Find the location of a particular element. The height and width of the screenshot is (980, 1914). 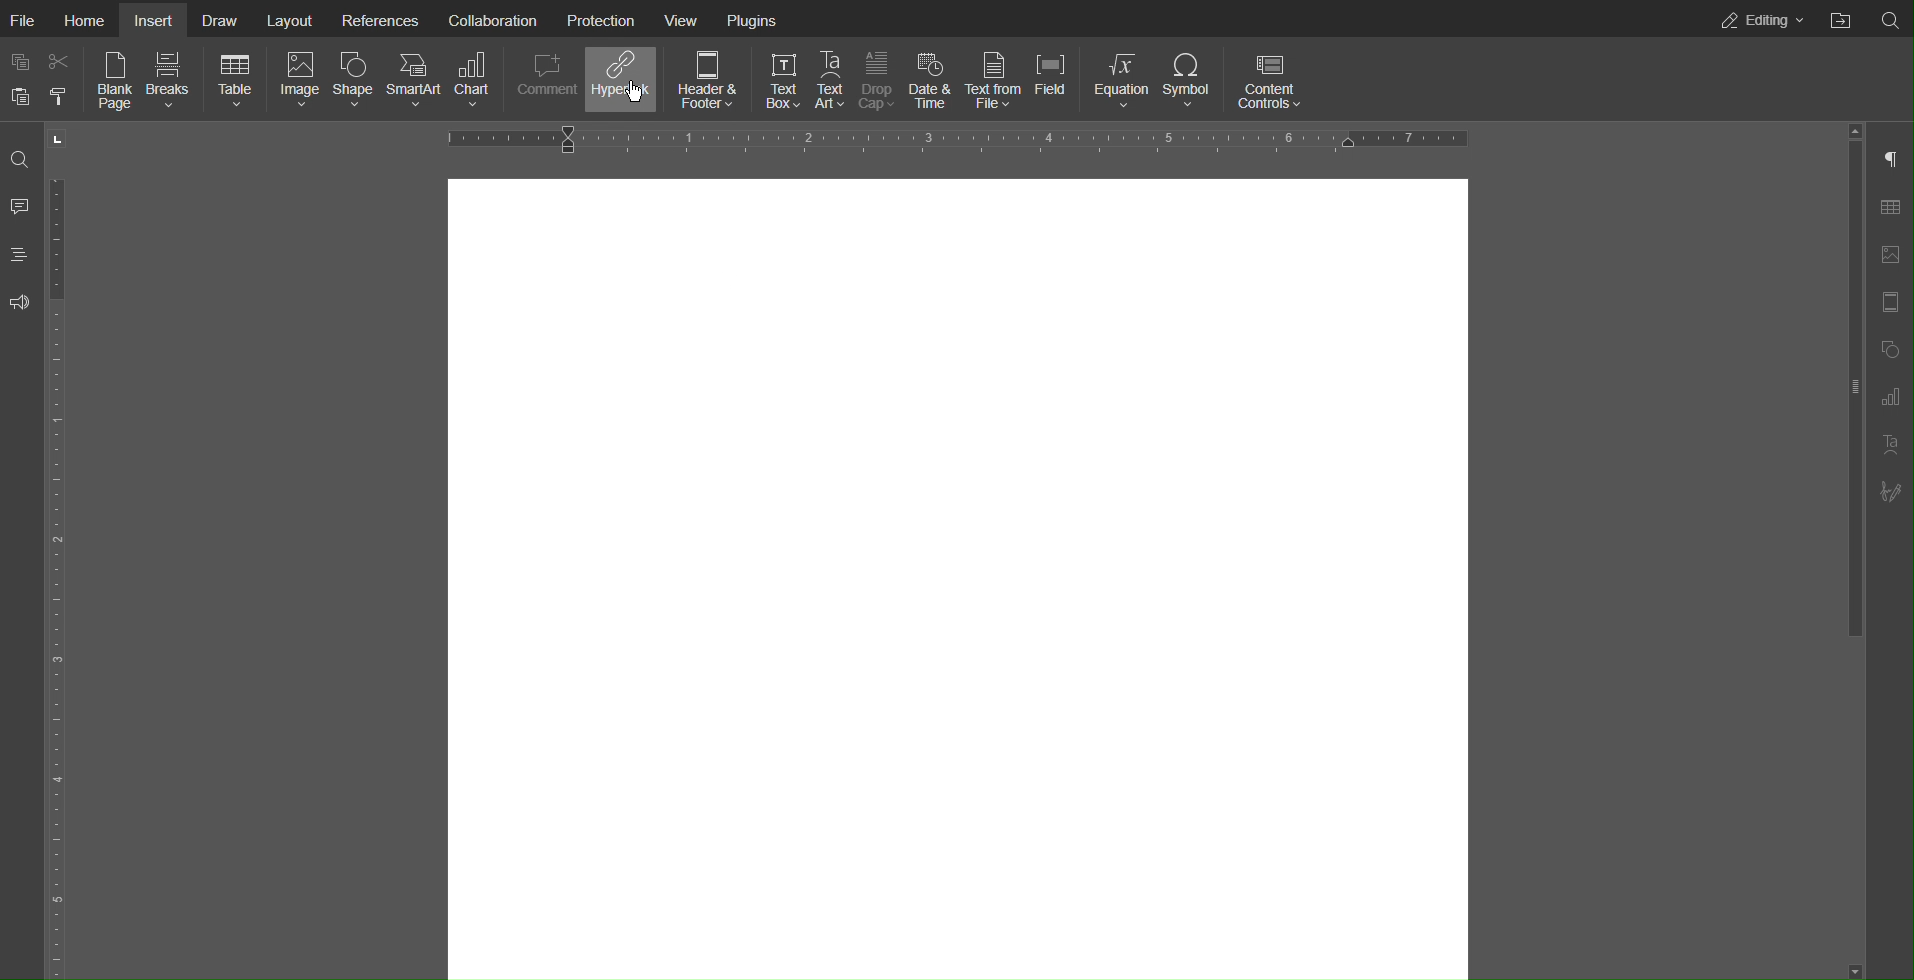

Shape Settings is located at coordinates (1889, 349).